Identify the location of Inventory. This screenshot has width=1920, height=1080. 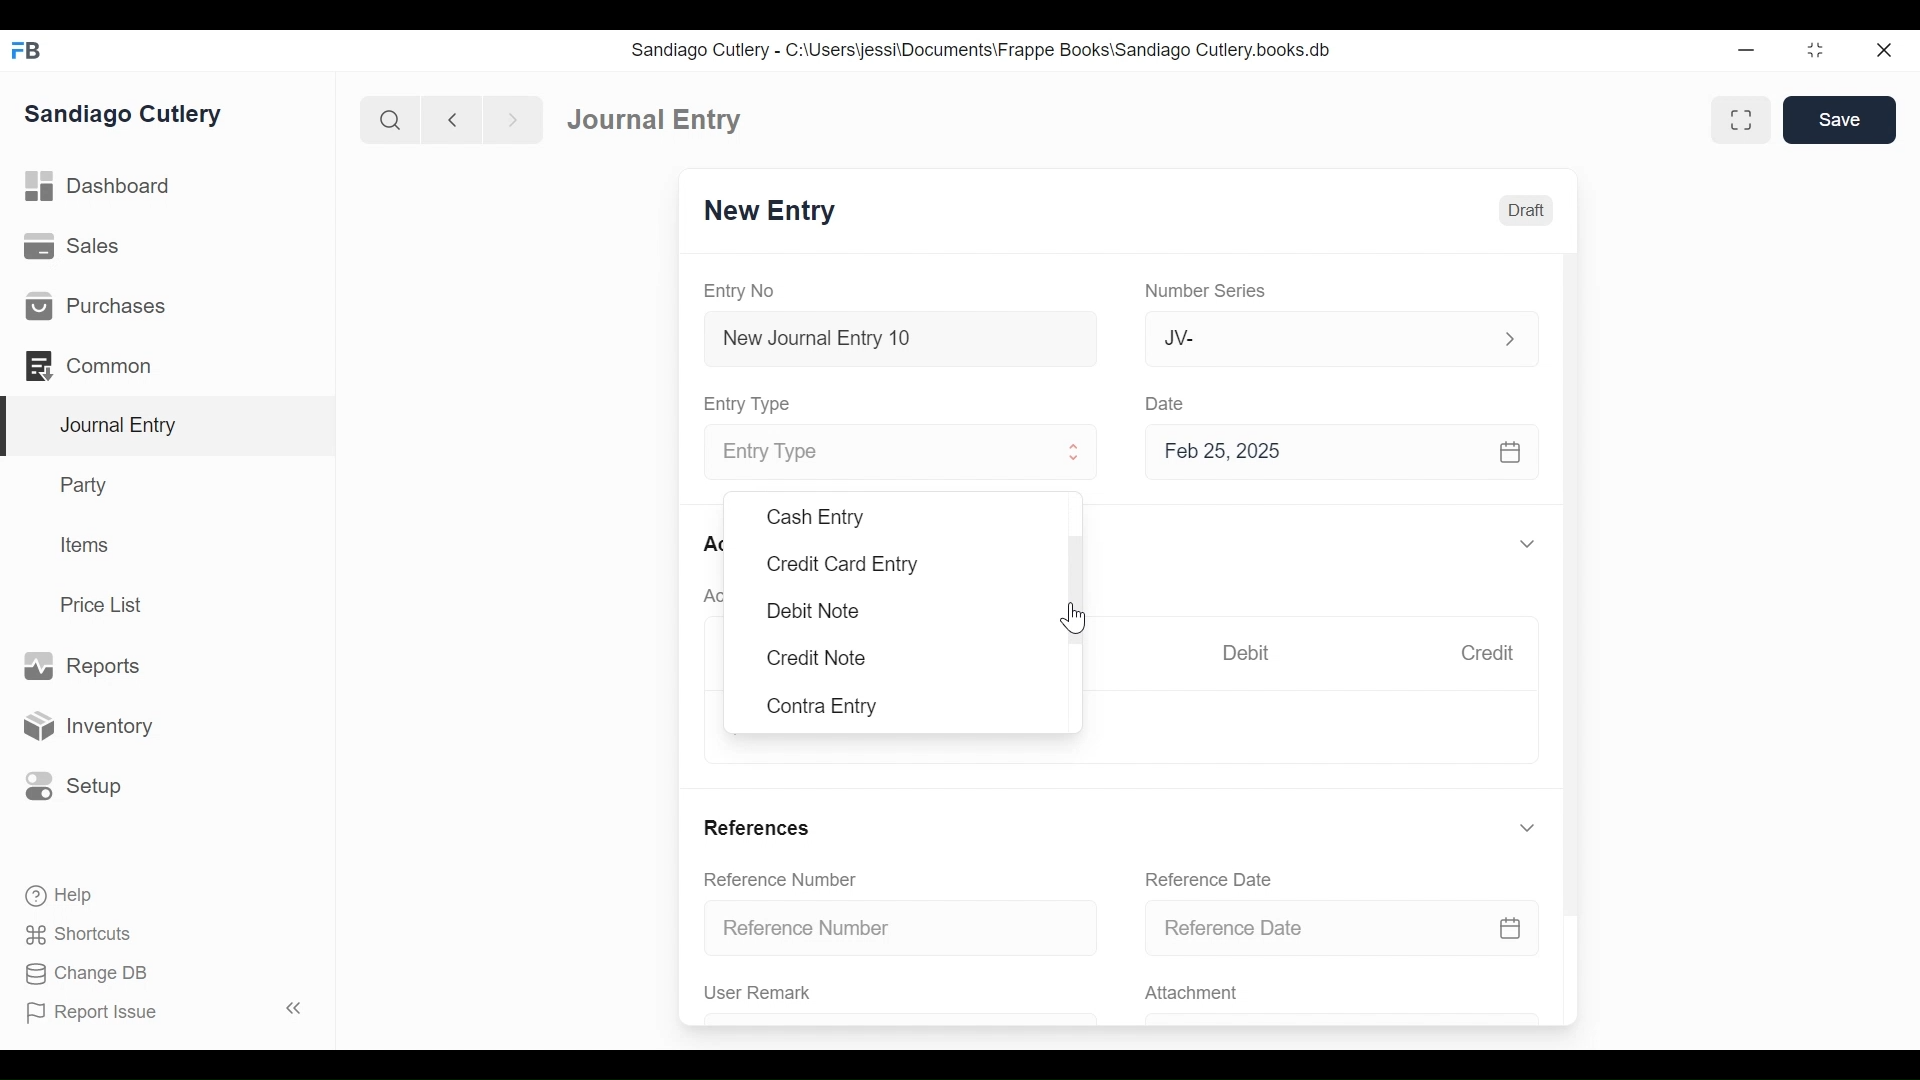
(93, 725).